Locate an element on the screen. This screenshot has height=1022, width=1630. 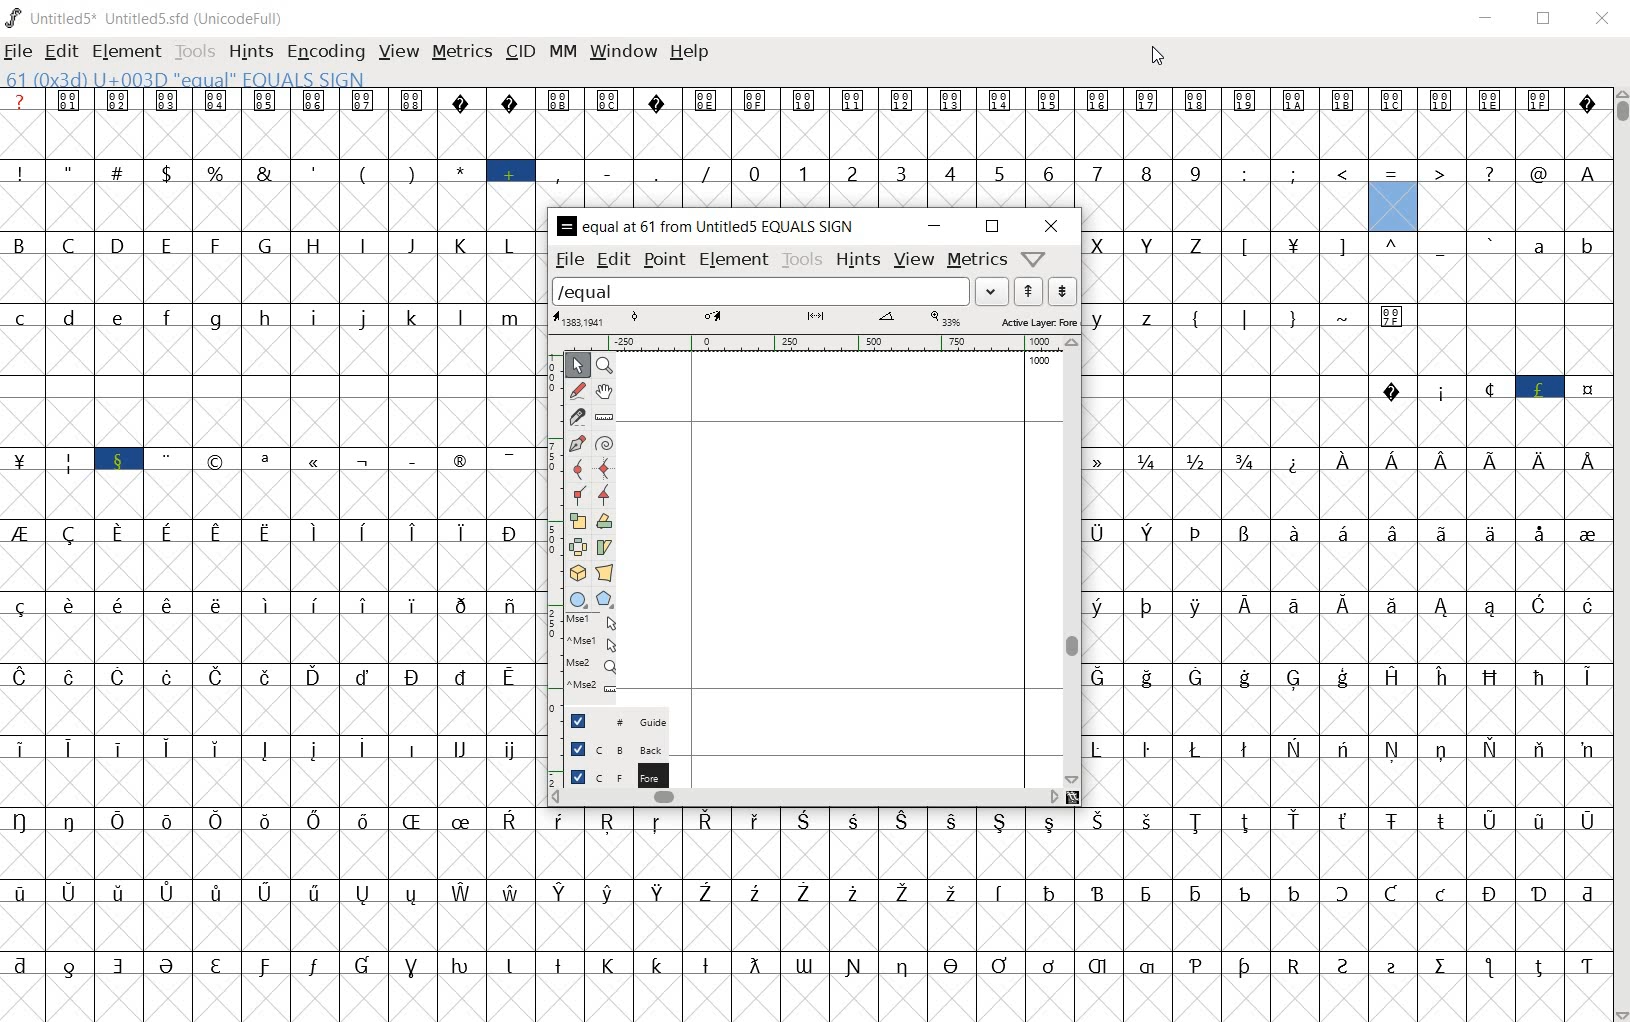
restore down is located at coordinates (1542, 20).